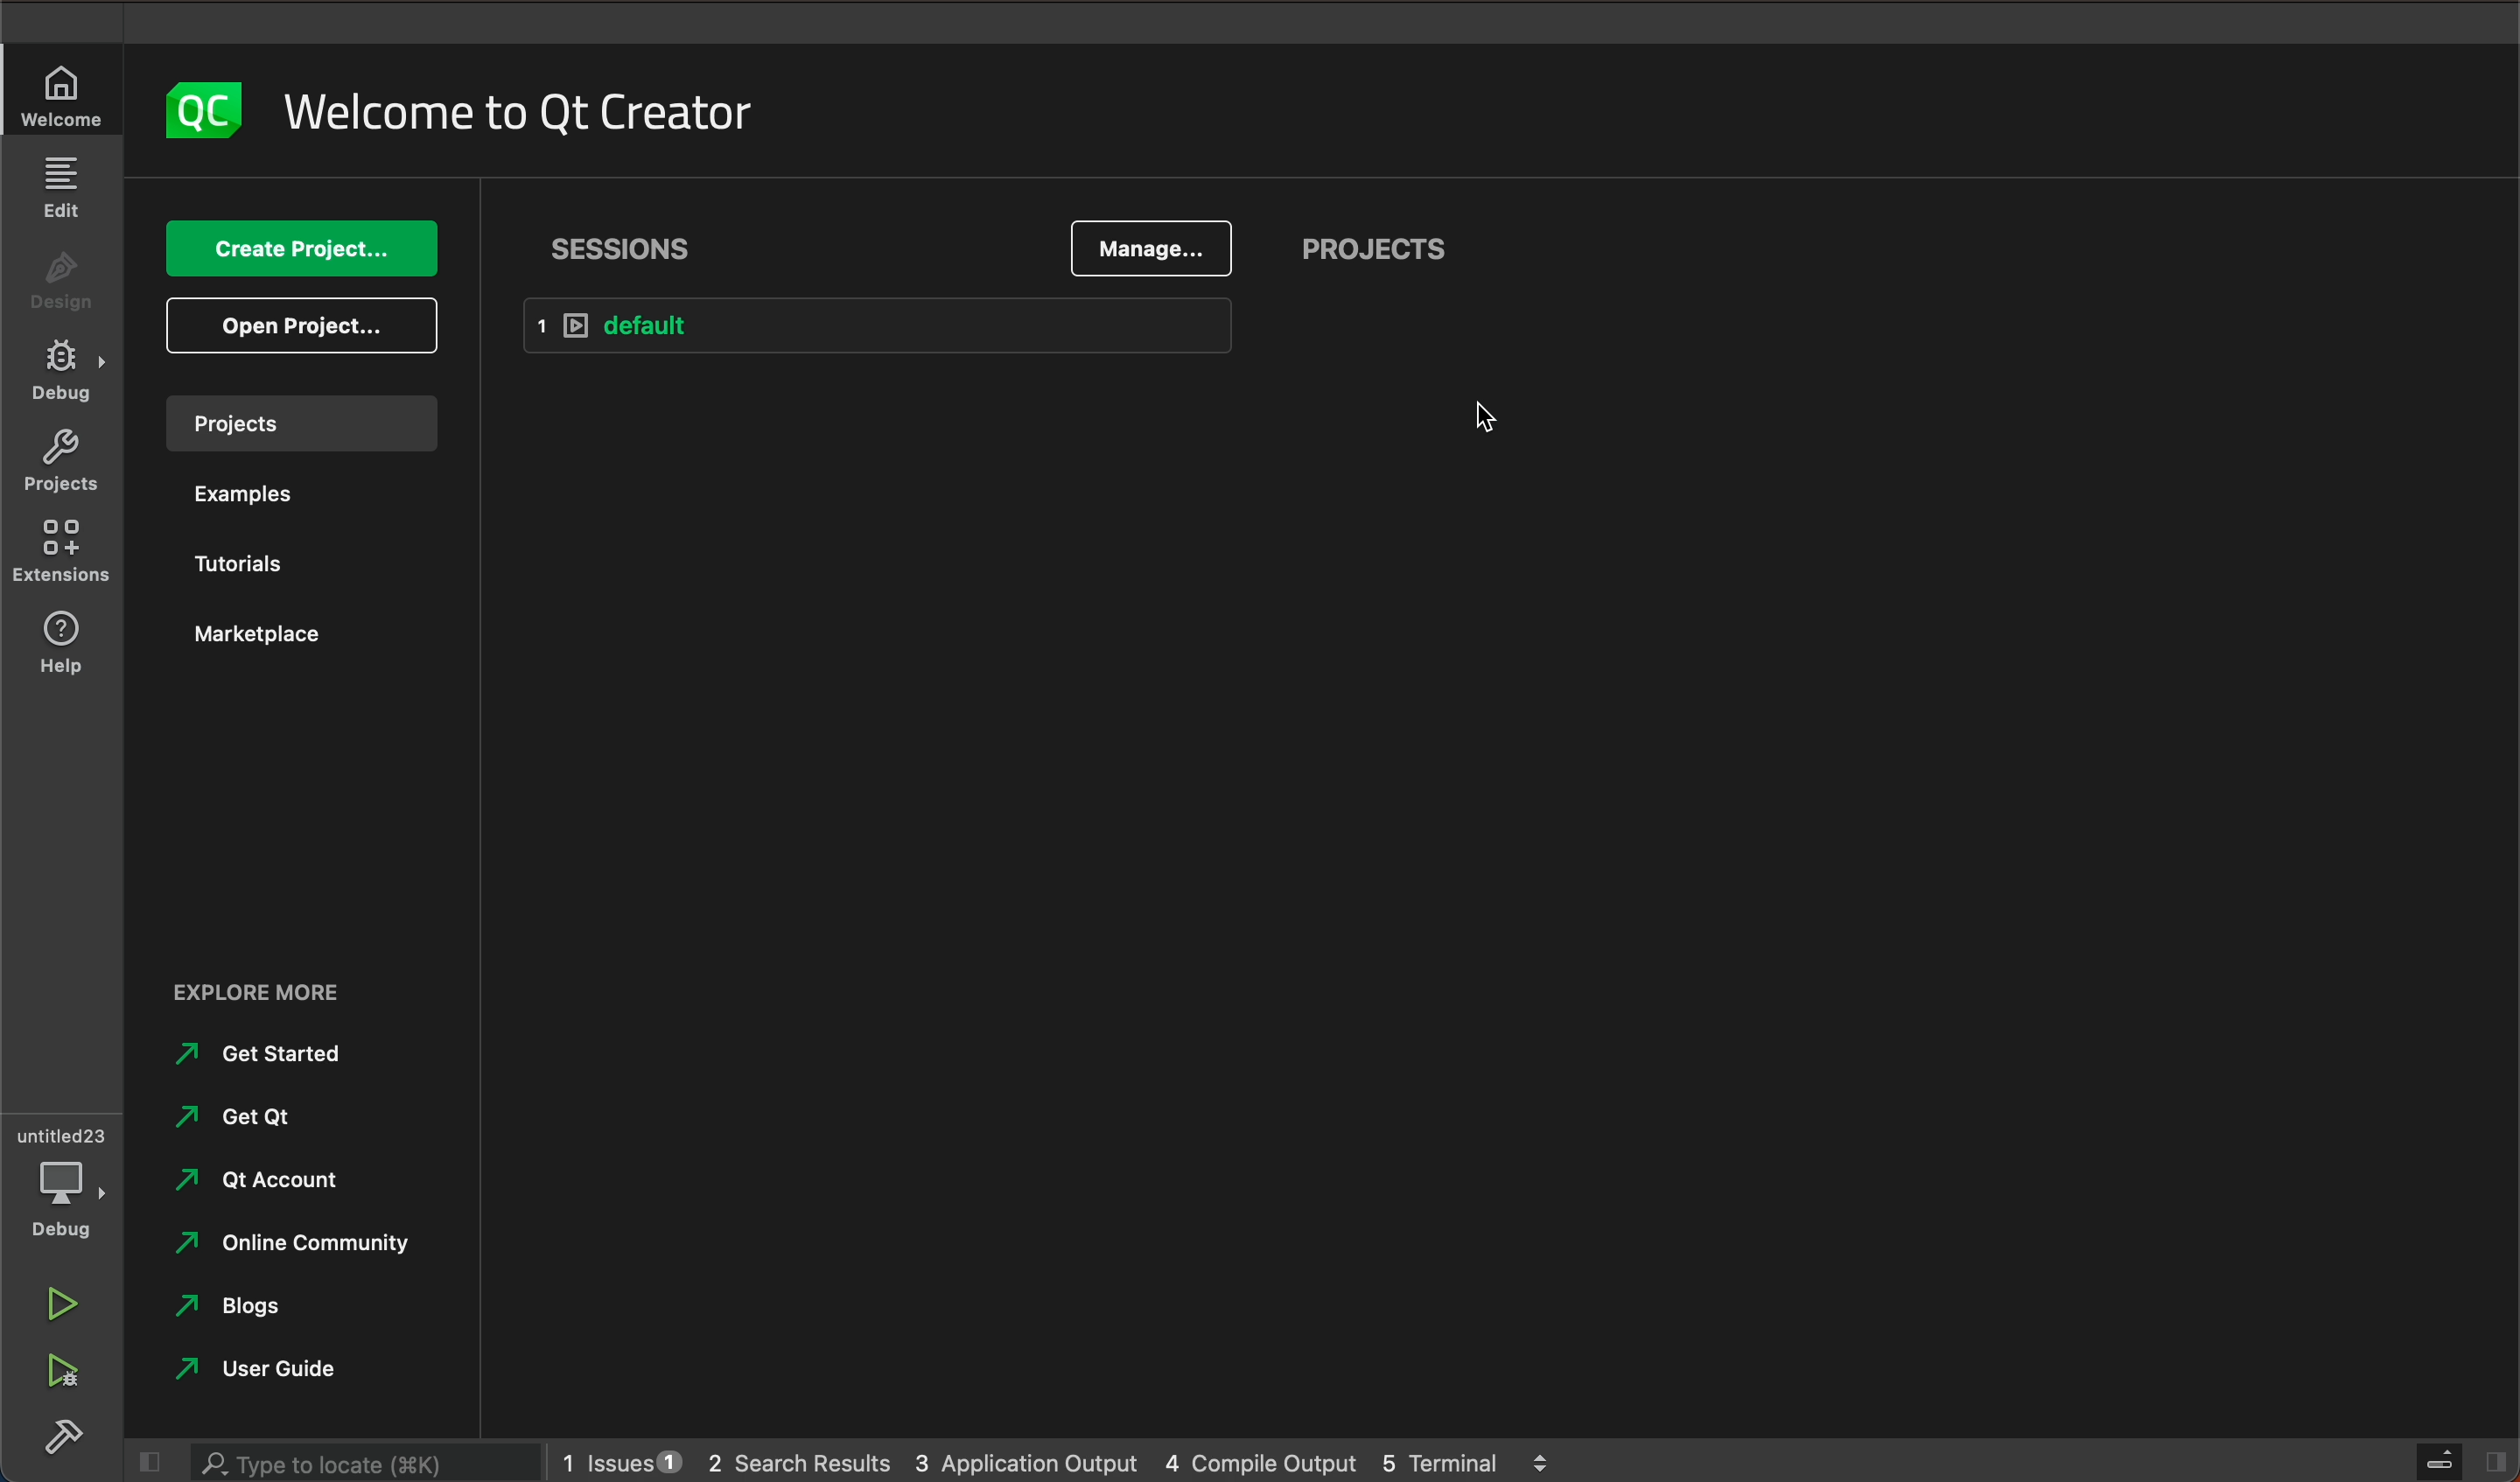  I want to click on run debug, so click(59, 1370).